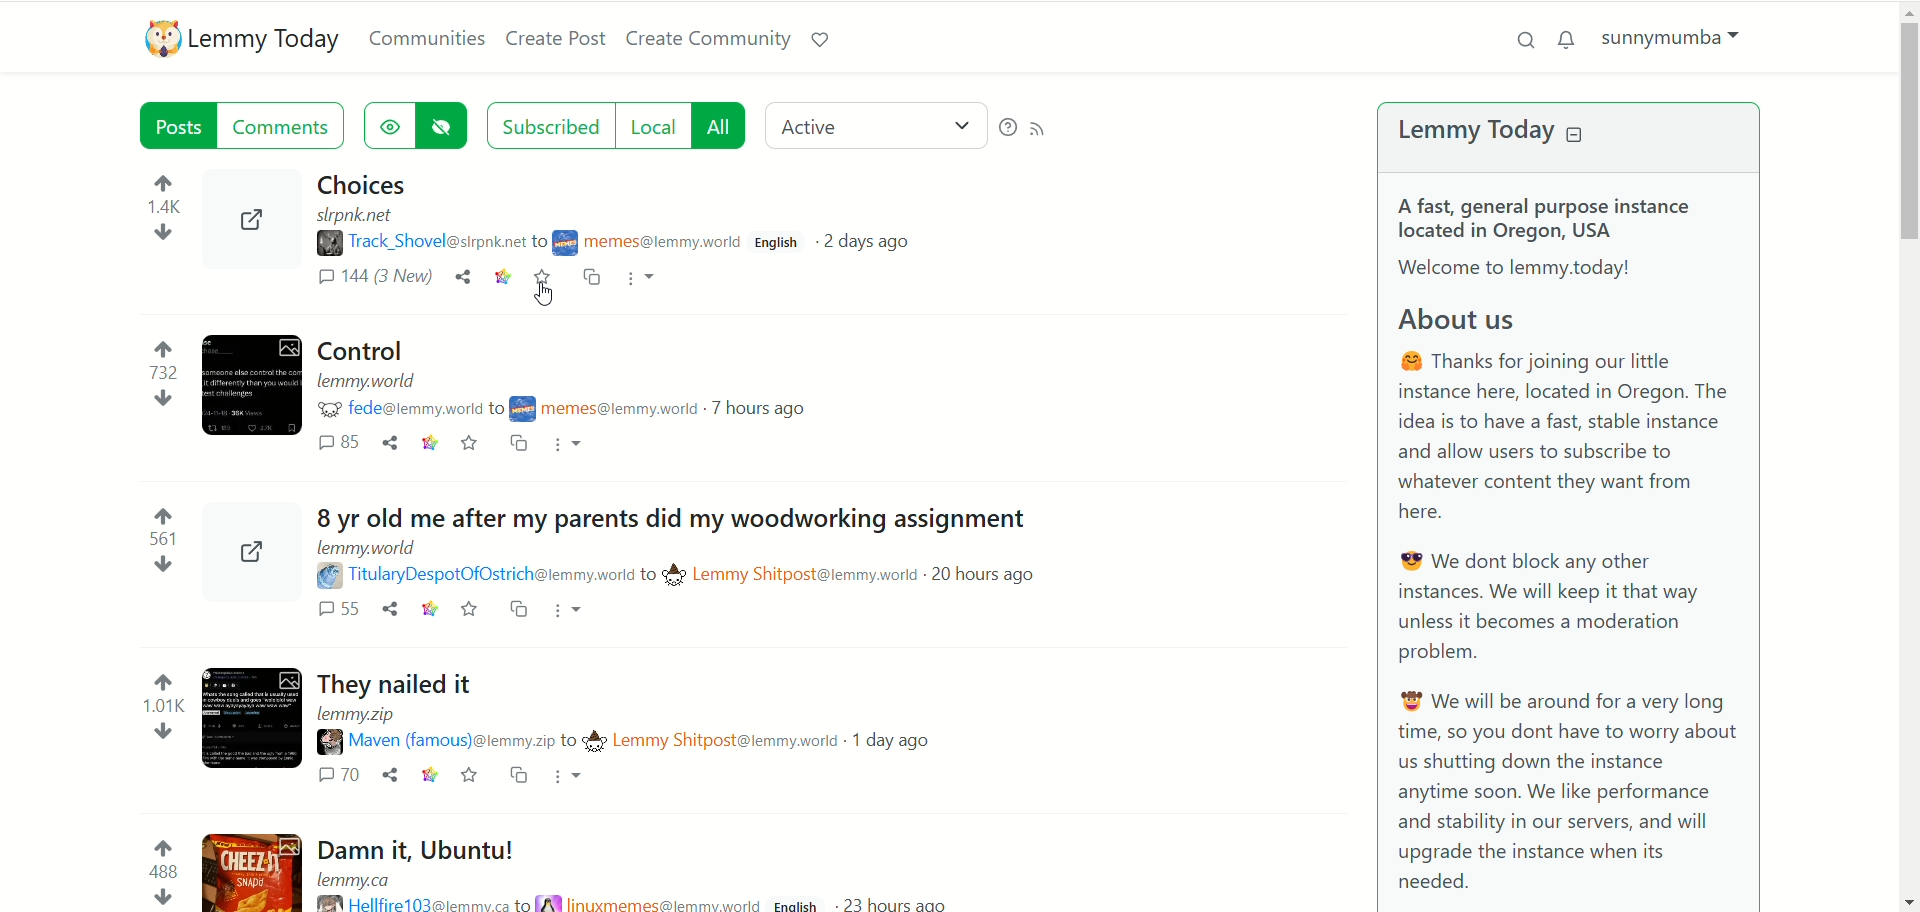 The image size is (1920, 912). I want to click on create post, so click(557, 40).